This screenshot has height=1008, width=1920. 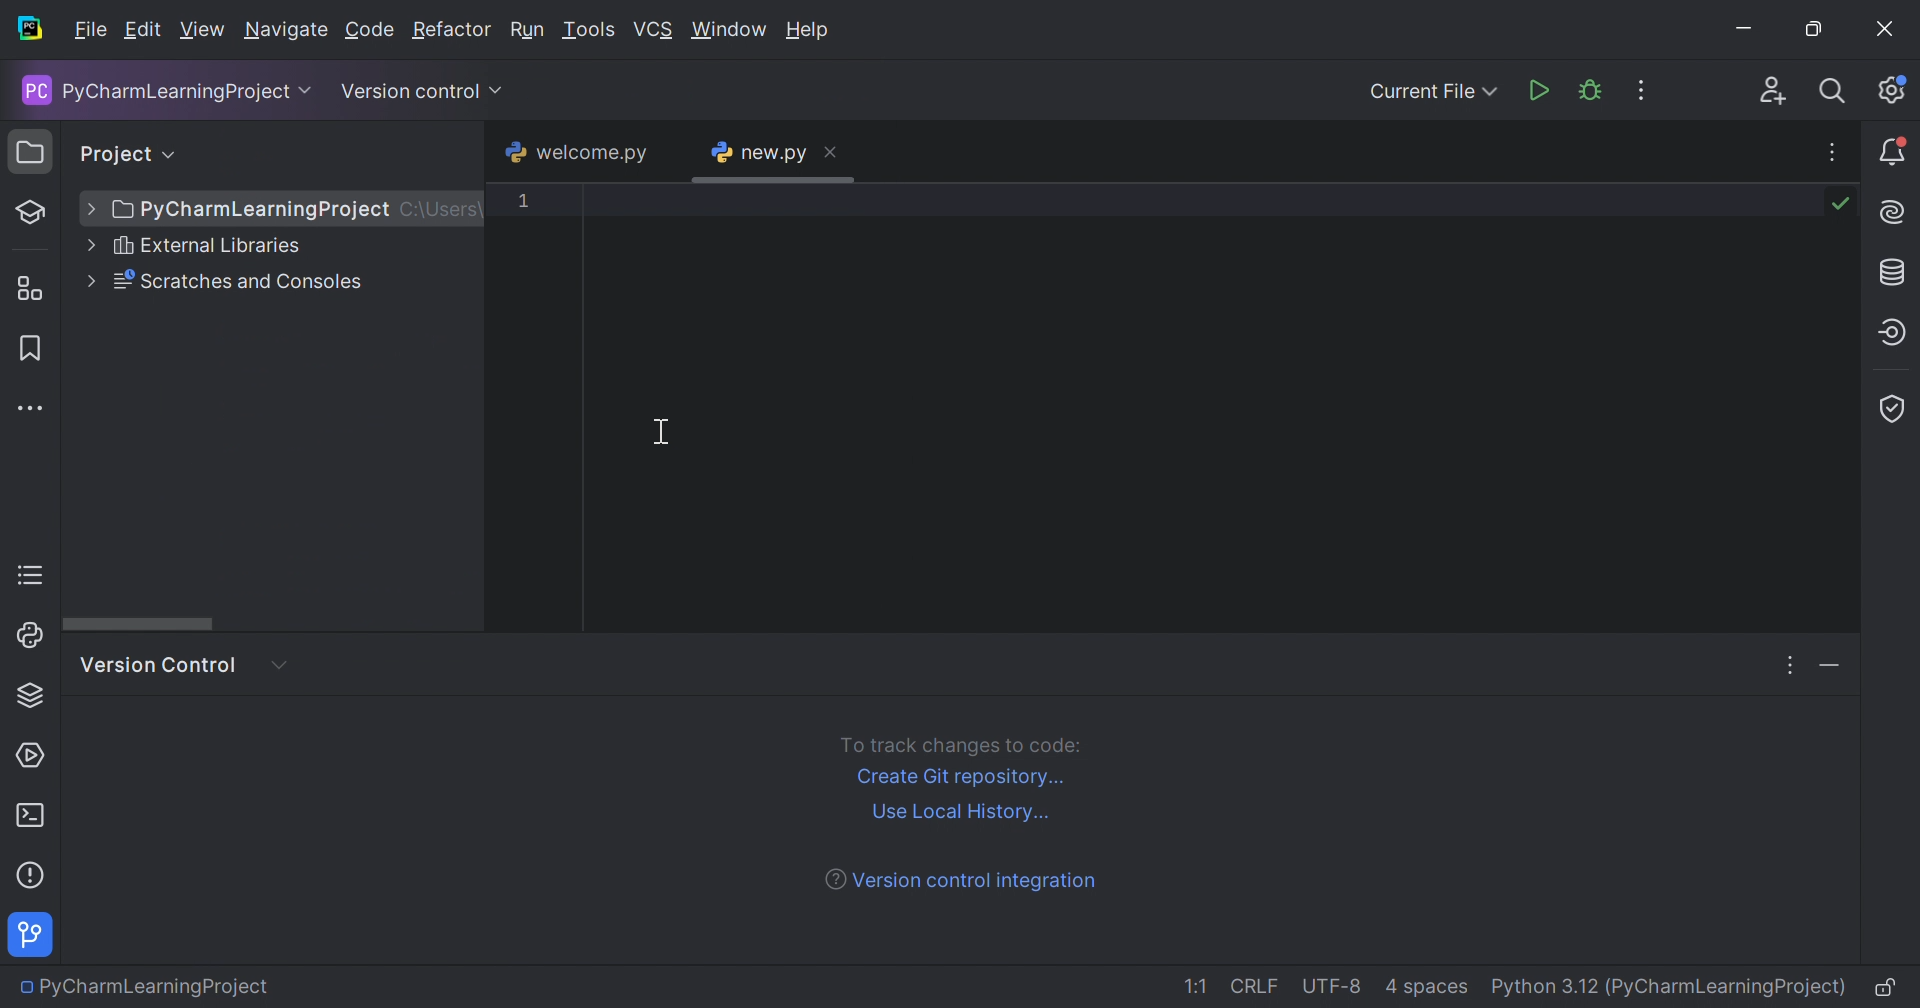 What do you see at coordinates (36, 575) in the screenshot?
I see `TODO` at bounding box center [36, 575].